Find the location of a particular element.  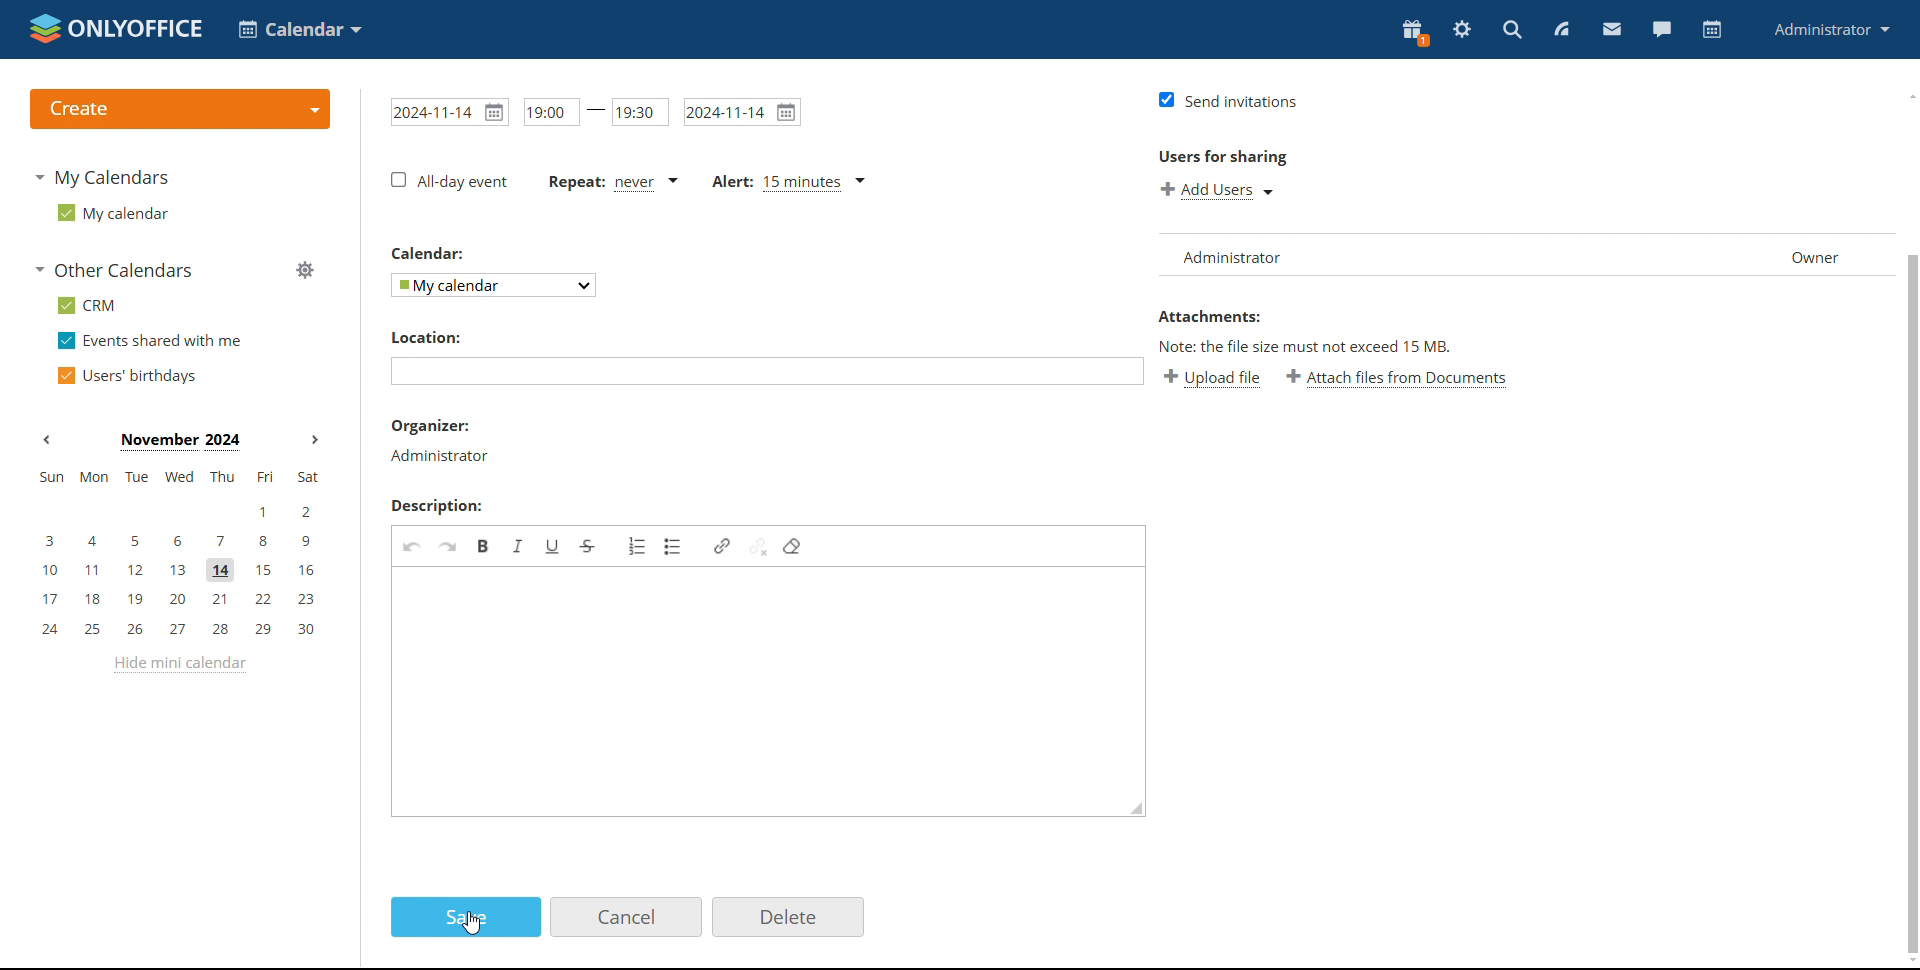

undo is located at coordinates (411, 549).